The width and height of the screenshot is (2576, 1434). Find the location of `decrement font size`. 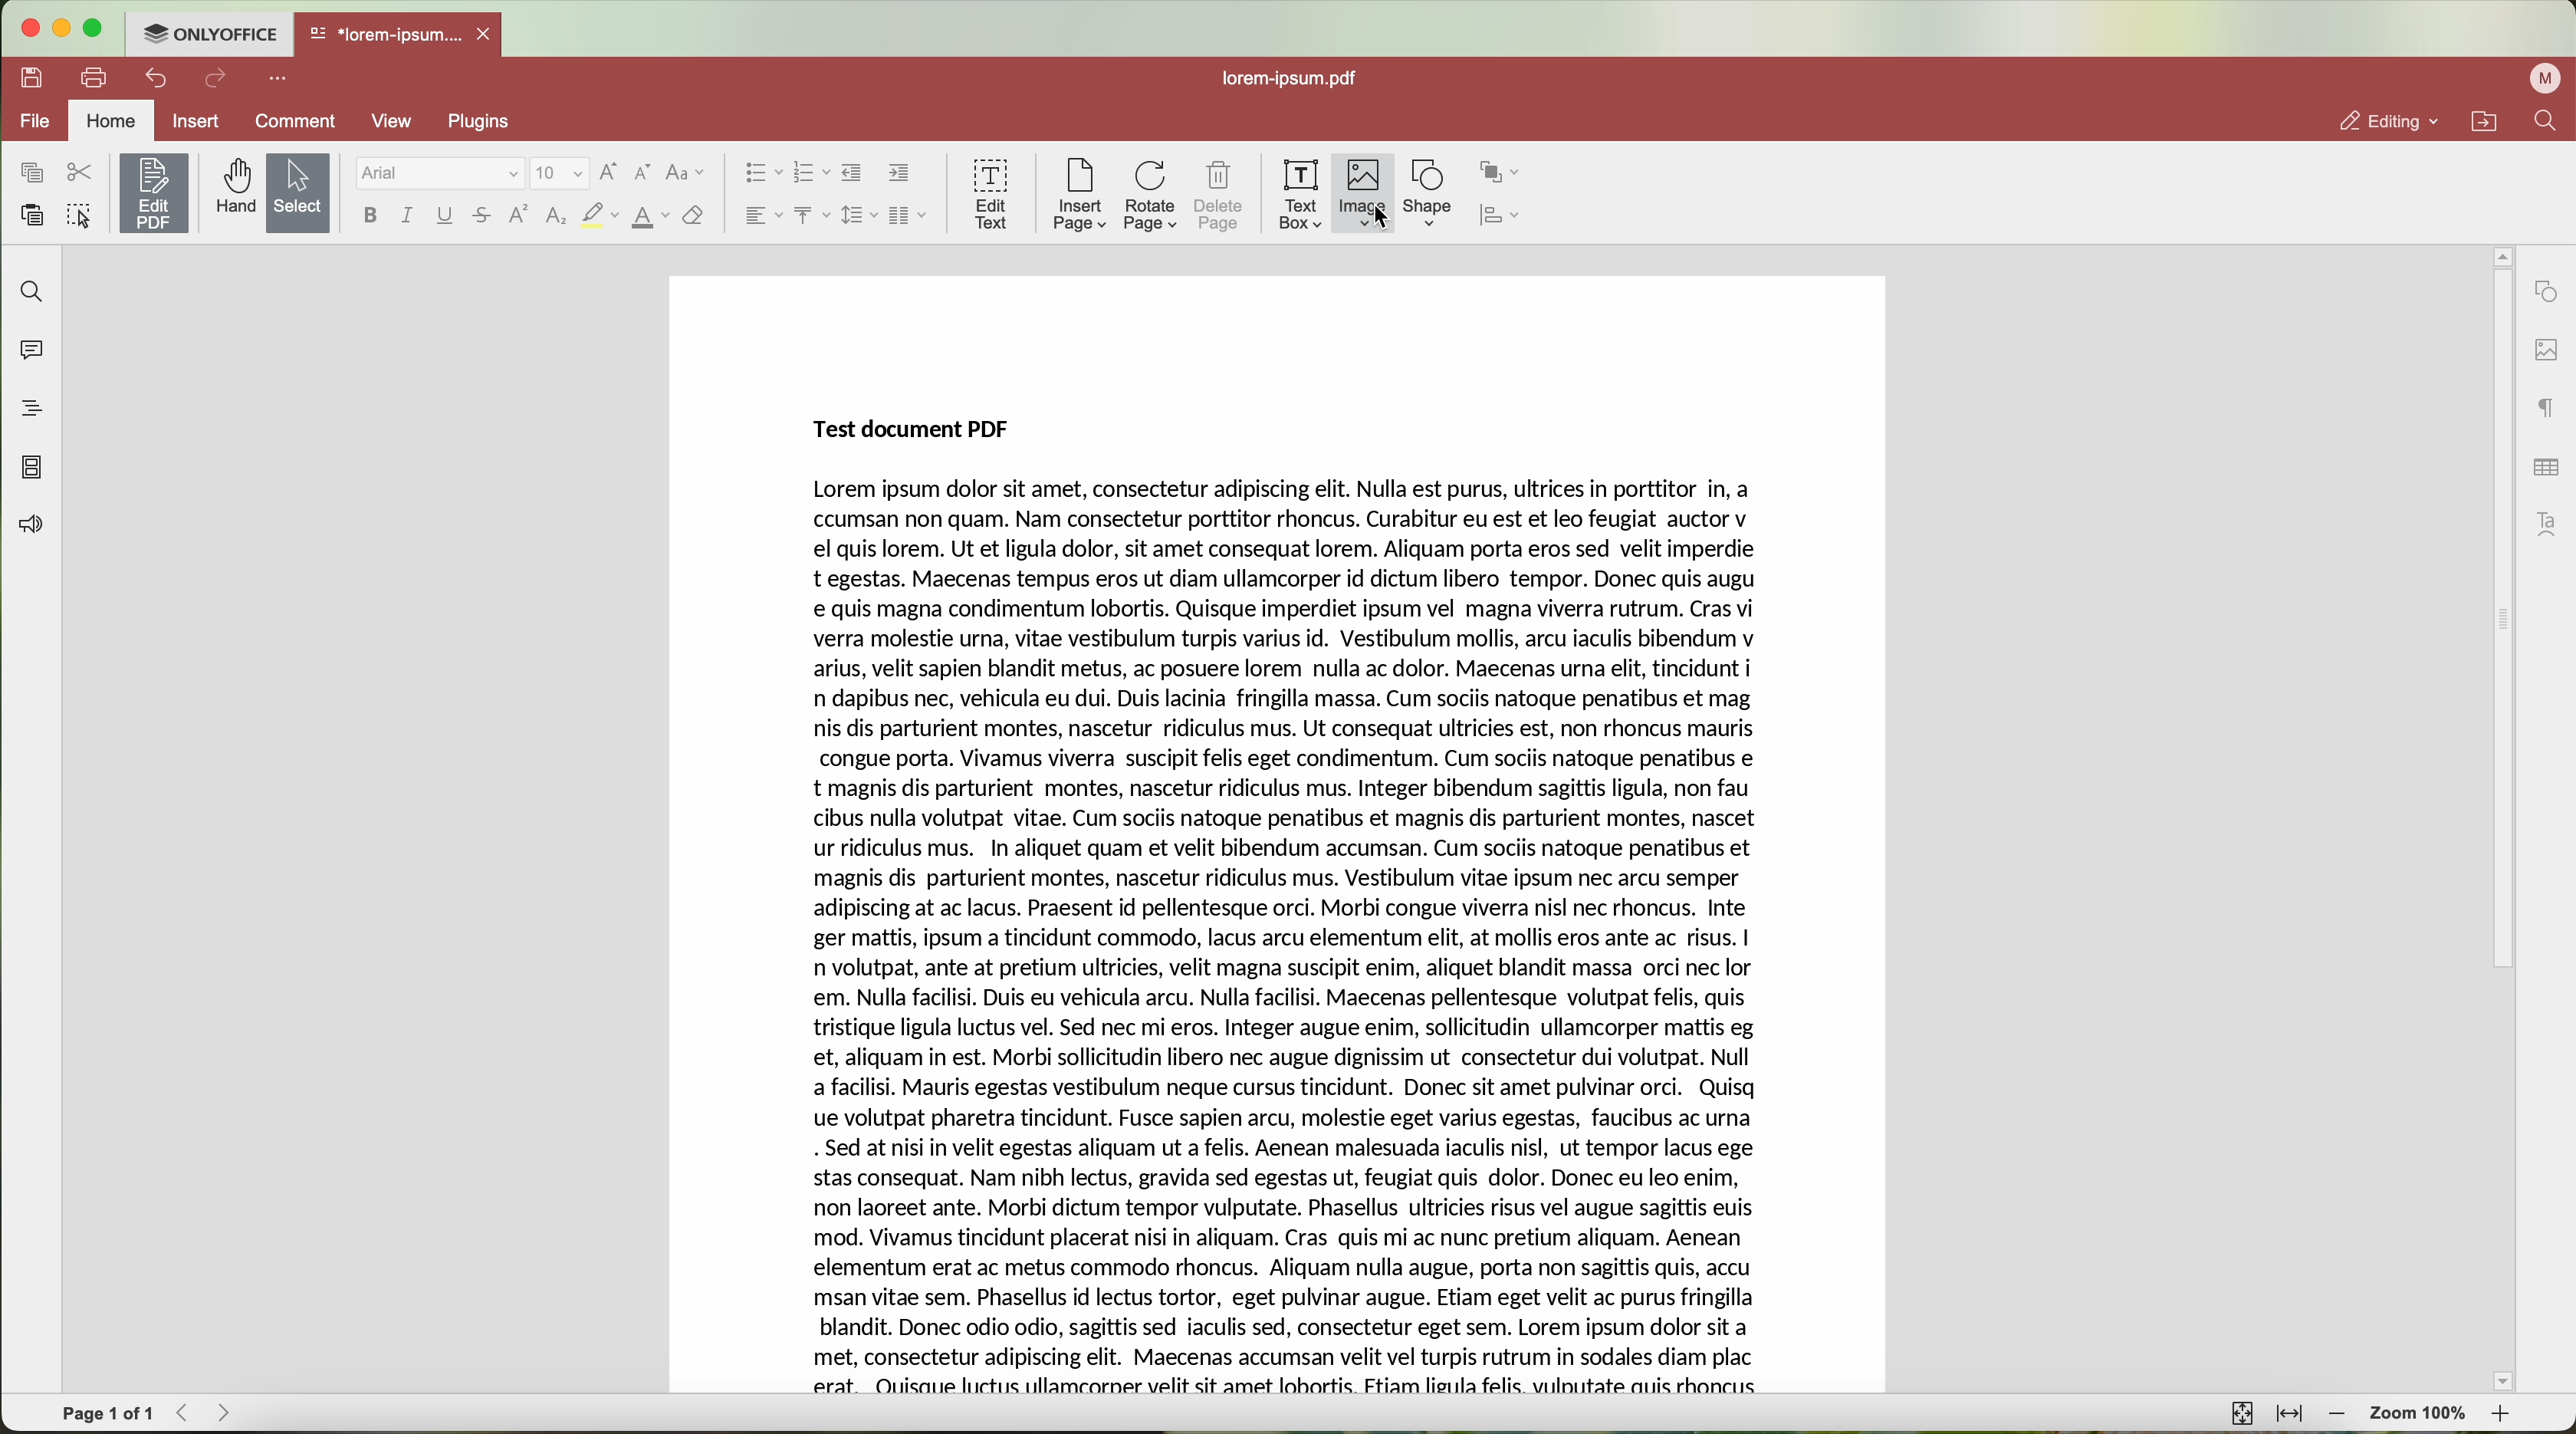

decrement font size is located at coordinates (643, 174).